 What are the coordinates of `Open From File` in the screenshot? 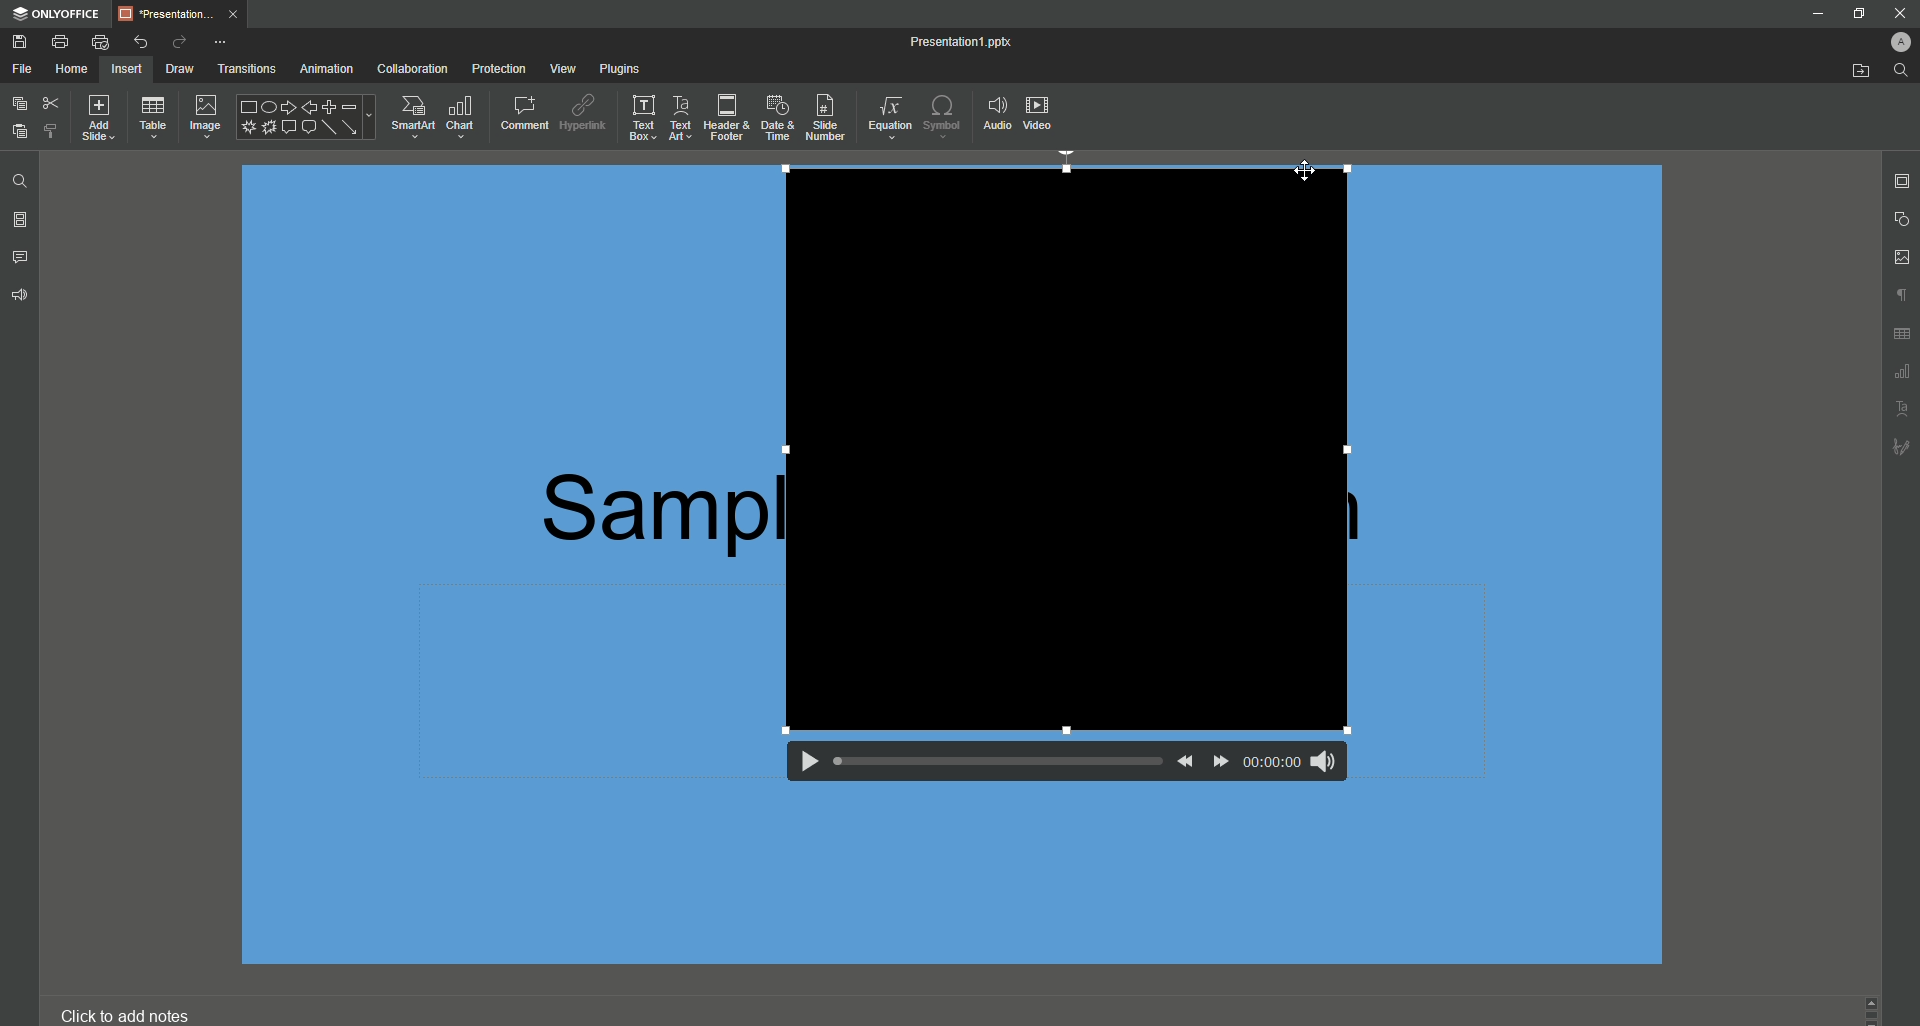 It's located at (1856, 70).